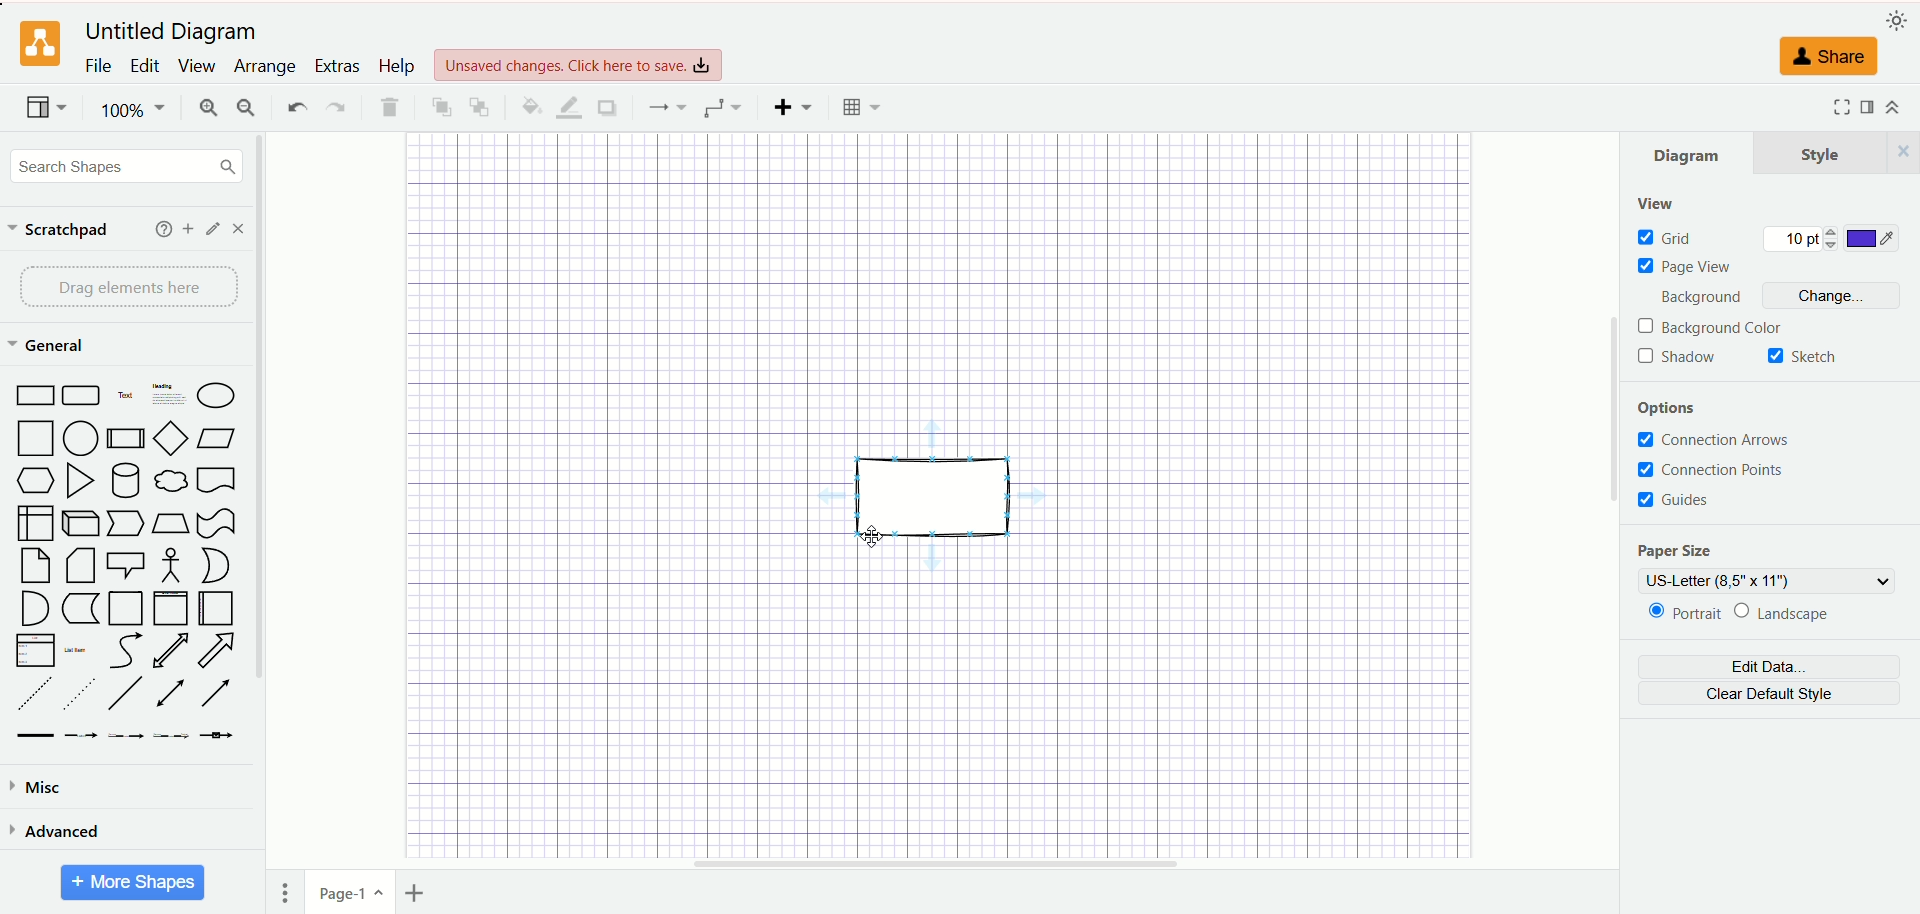 The image size is (1920, 914). Describe the element at coordinates (606, 108) in the screenshot. I see `shadow` at that location.